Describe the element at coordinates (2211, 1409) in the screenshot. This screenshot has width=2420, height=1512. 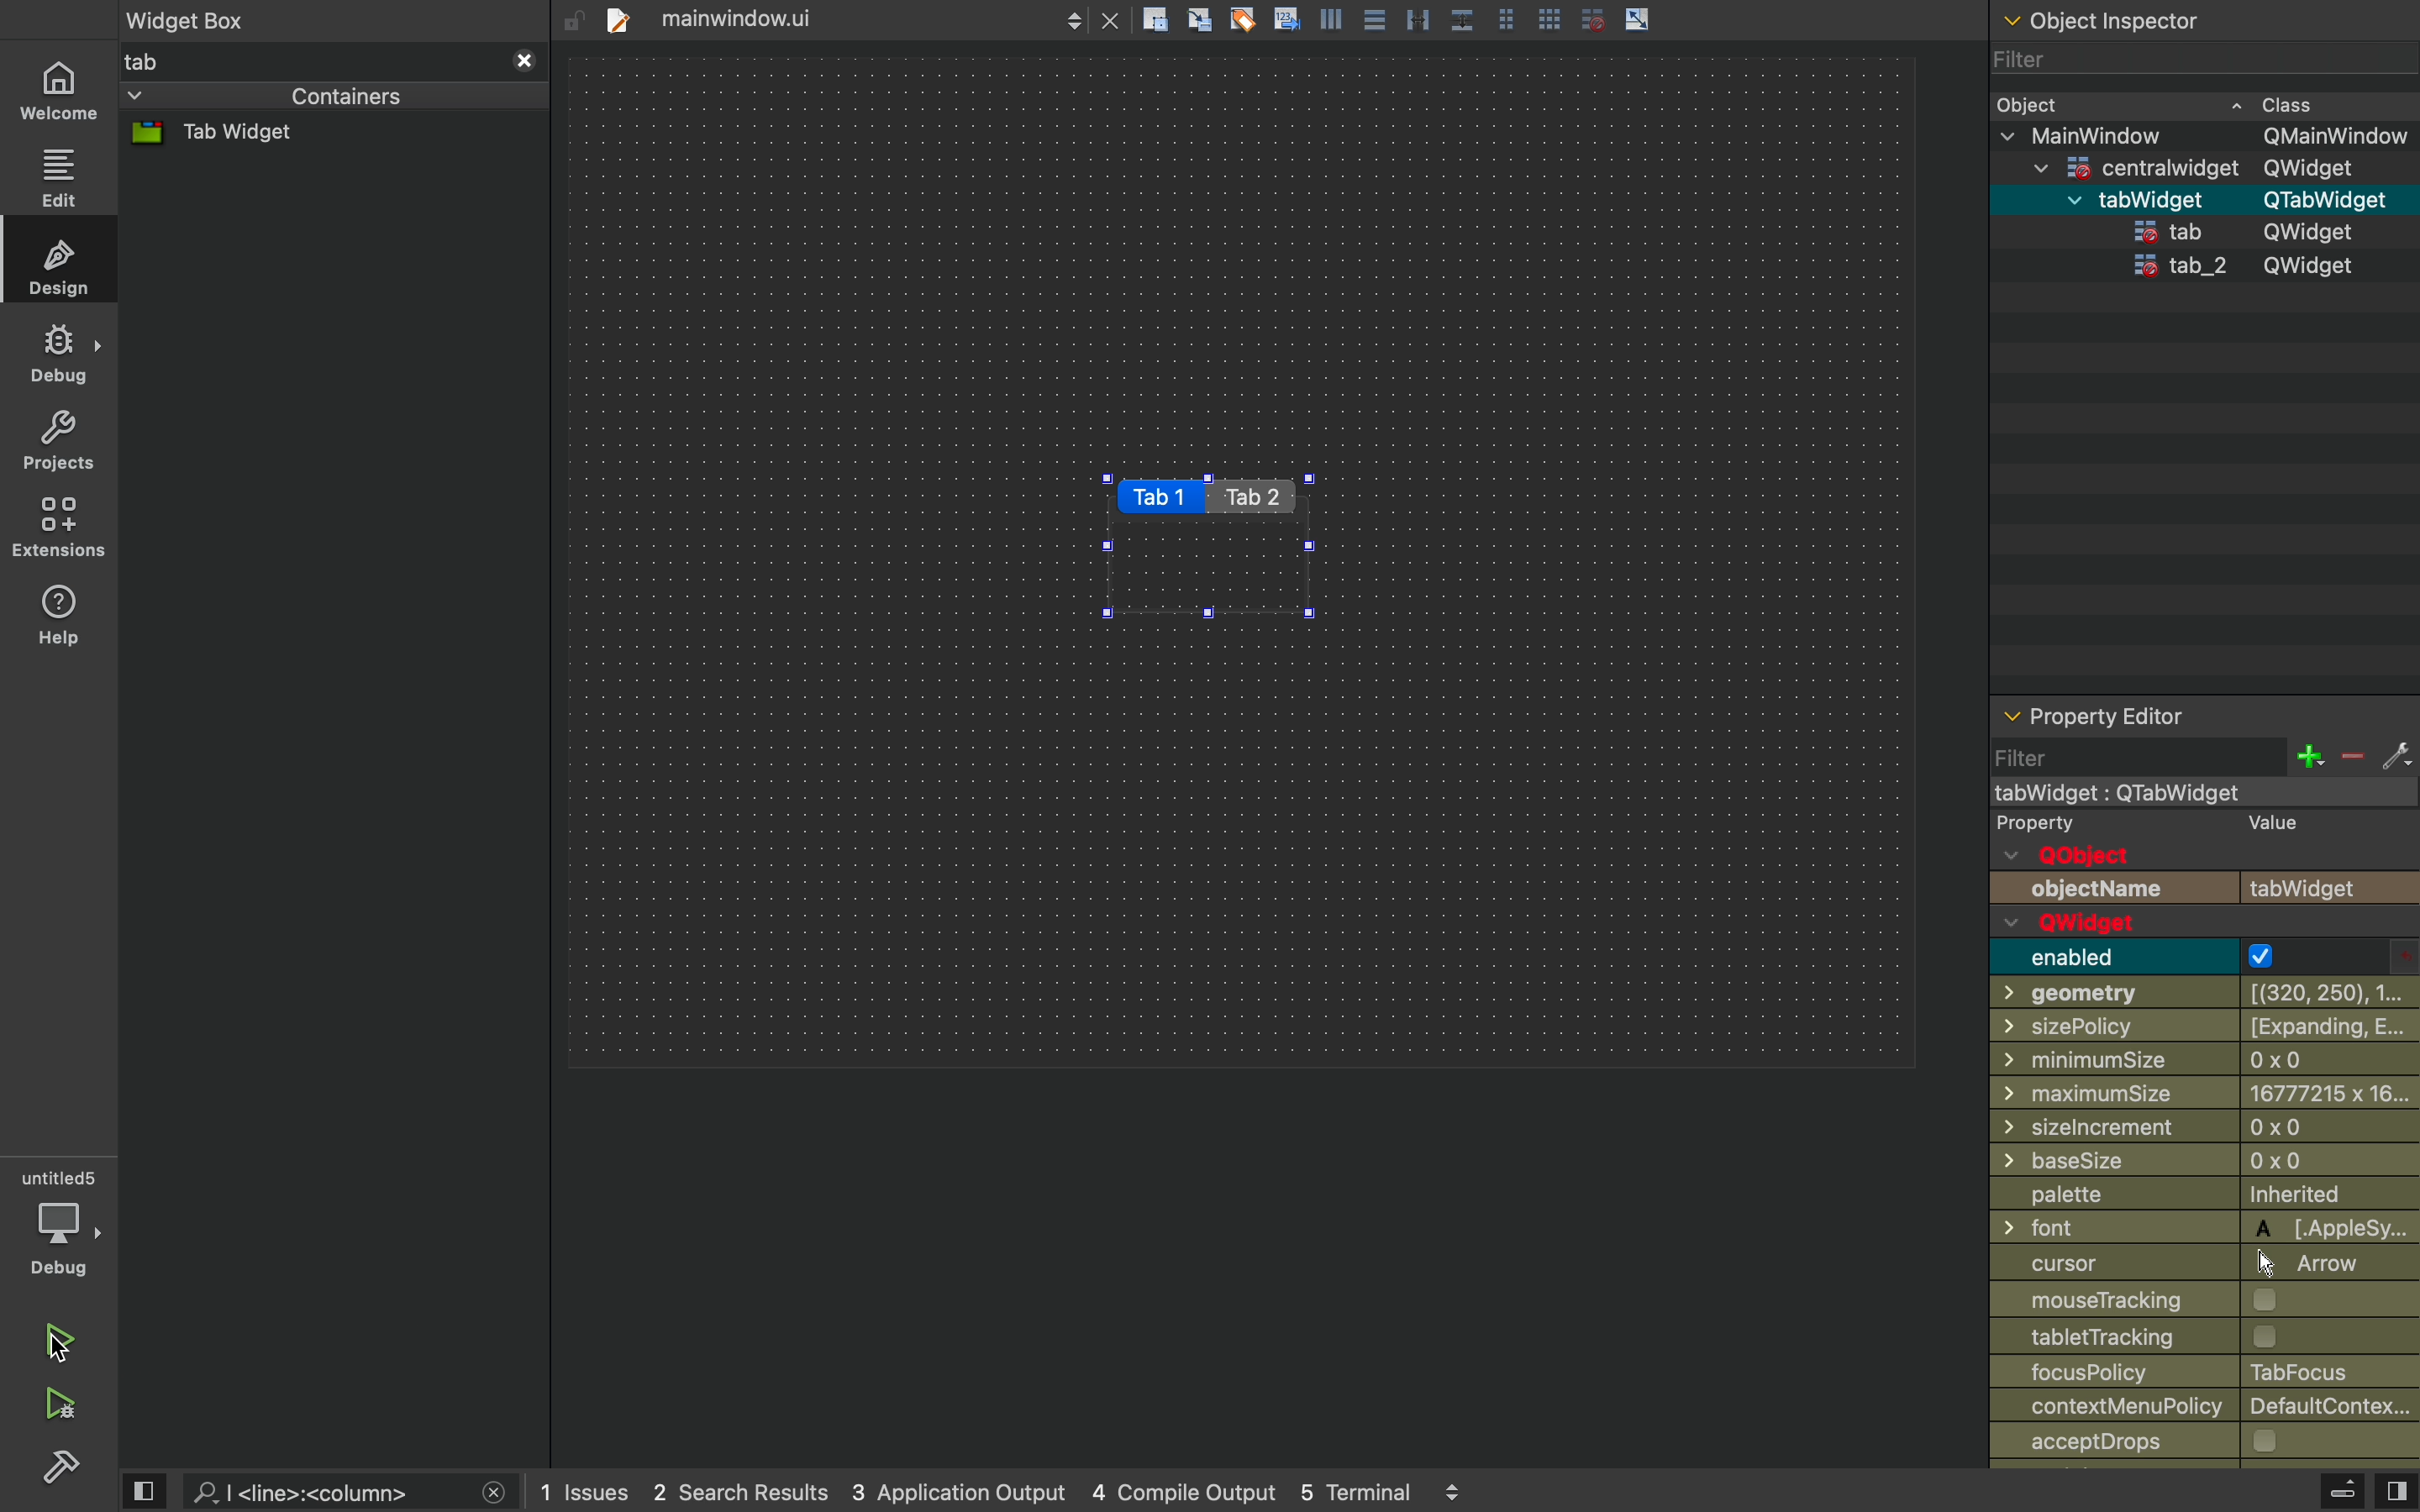
I see `contextmenupolicy` at that location.